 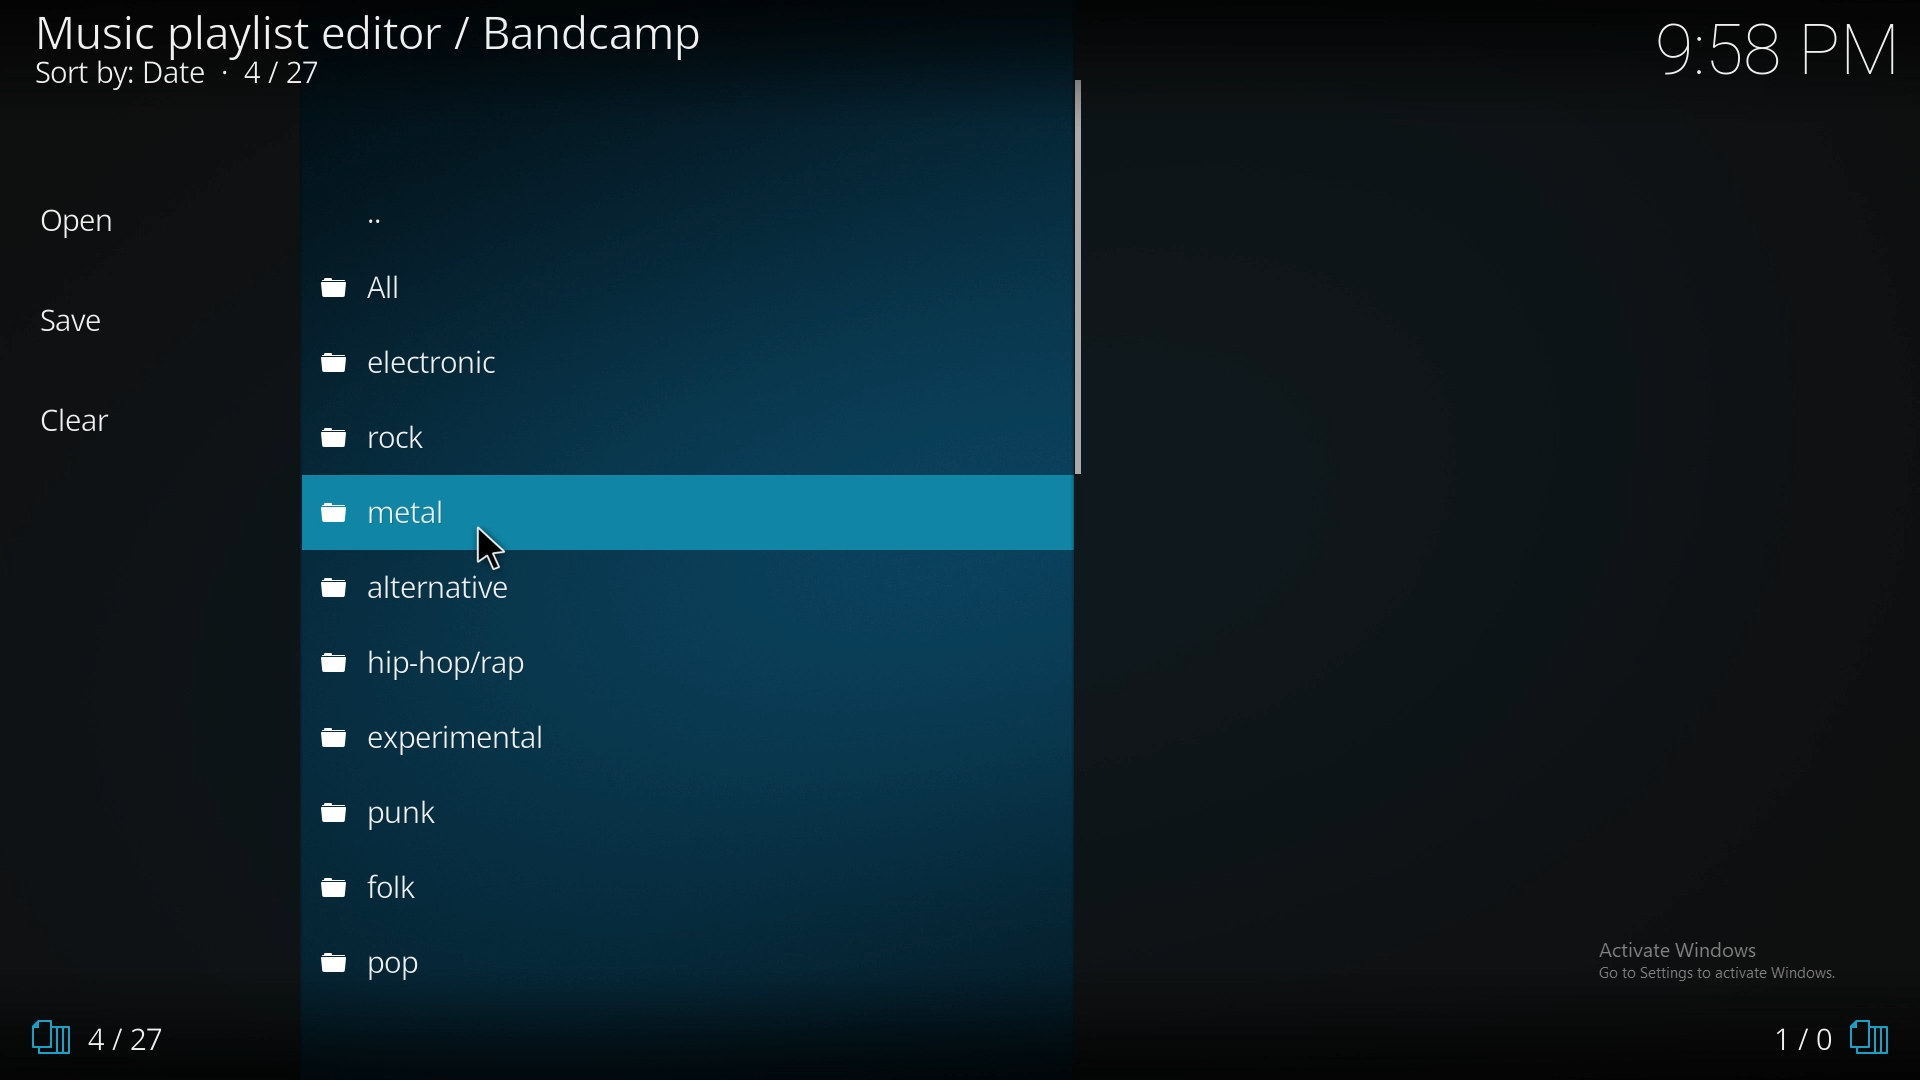 What do you see at coordinates (478, 880) in the screenshot?
I see `music genre` at bounding box center [478, 880].